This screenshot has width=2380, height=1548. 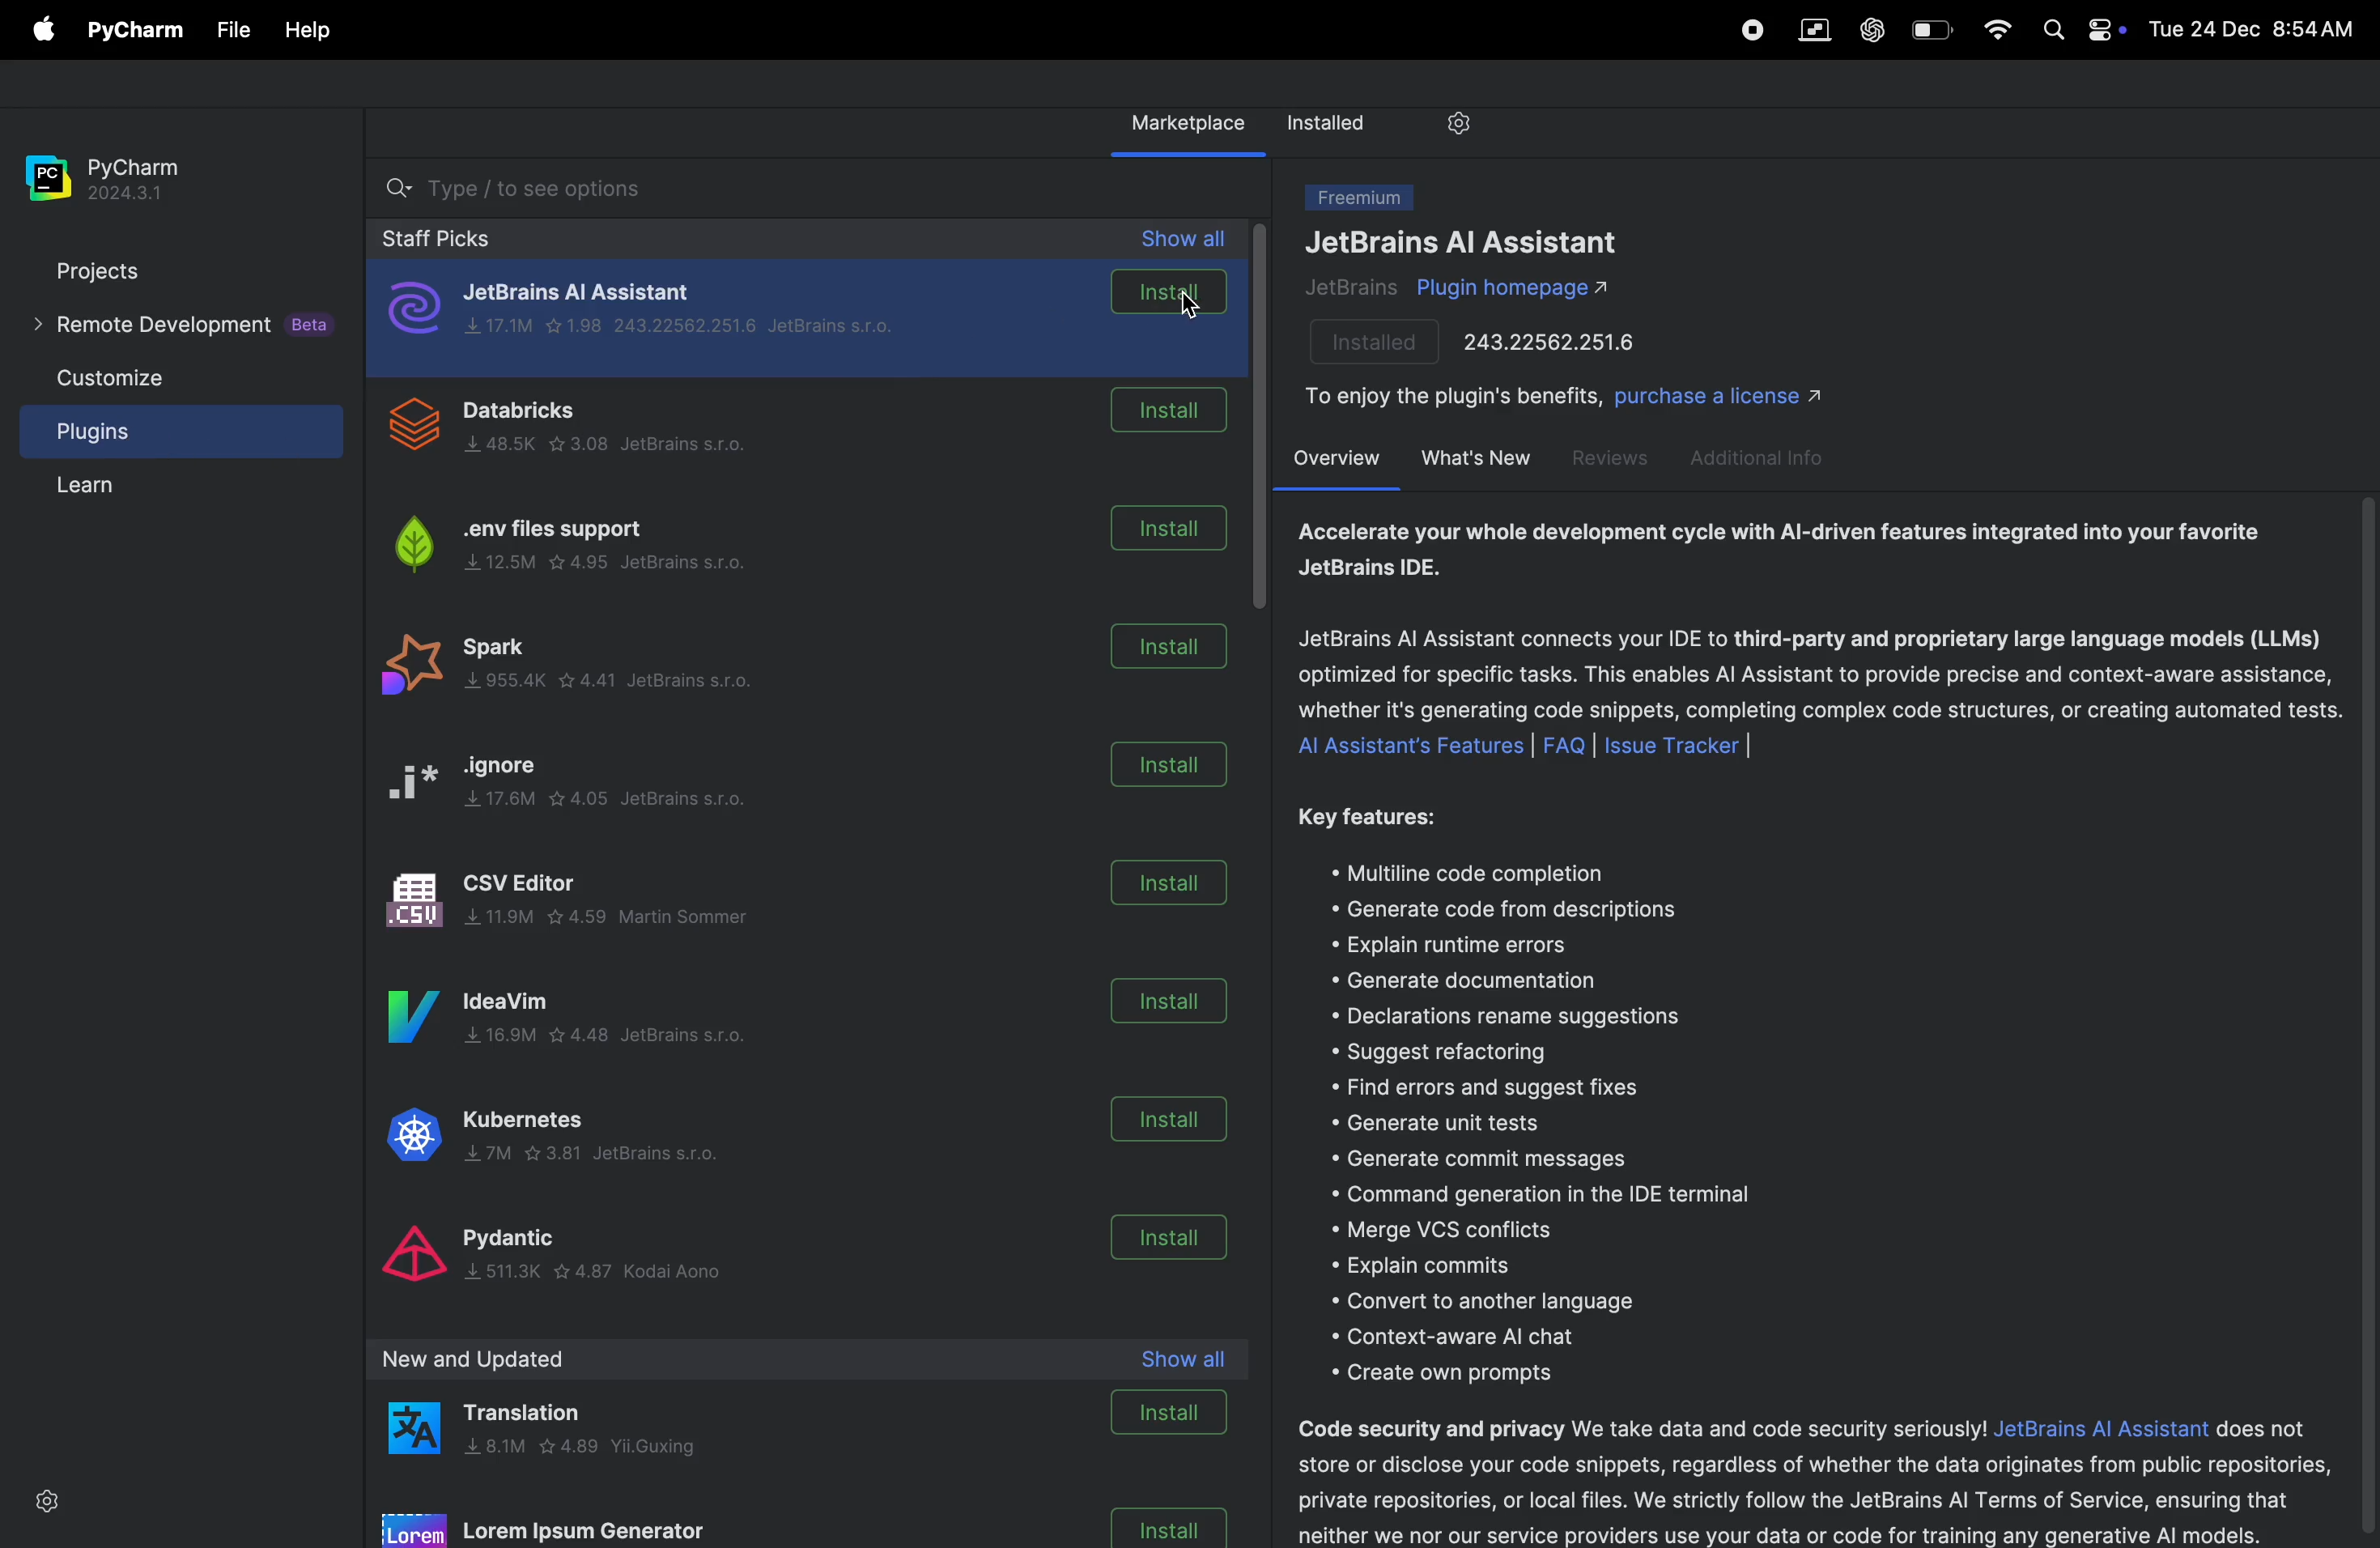 What do you see at coordinates (121, 433) in the screenshot?
I see `plugins` at bounding box center [121, 433].